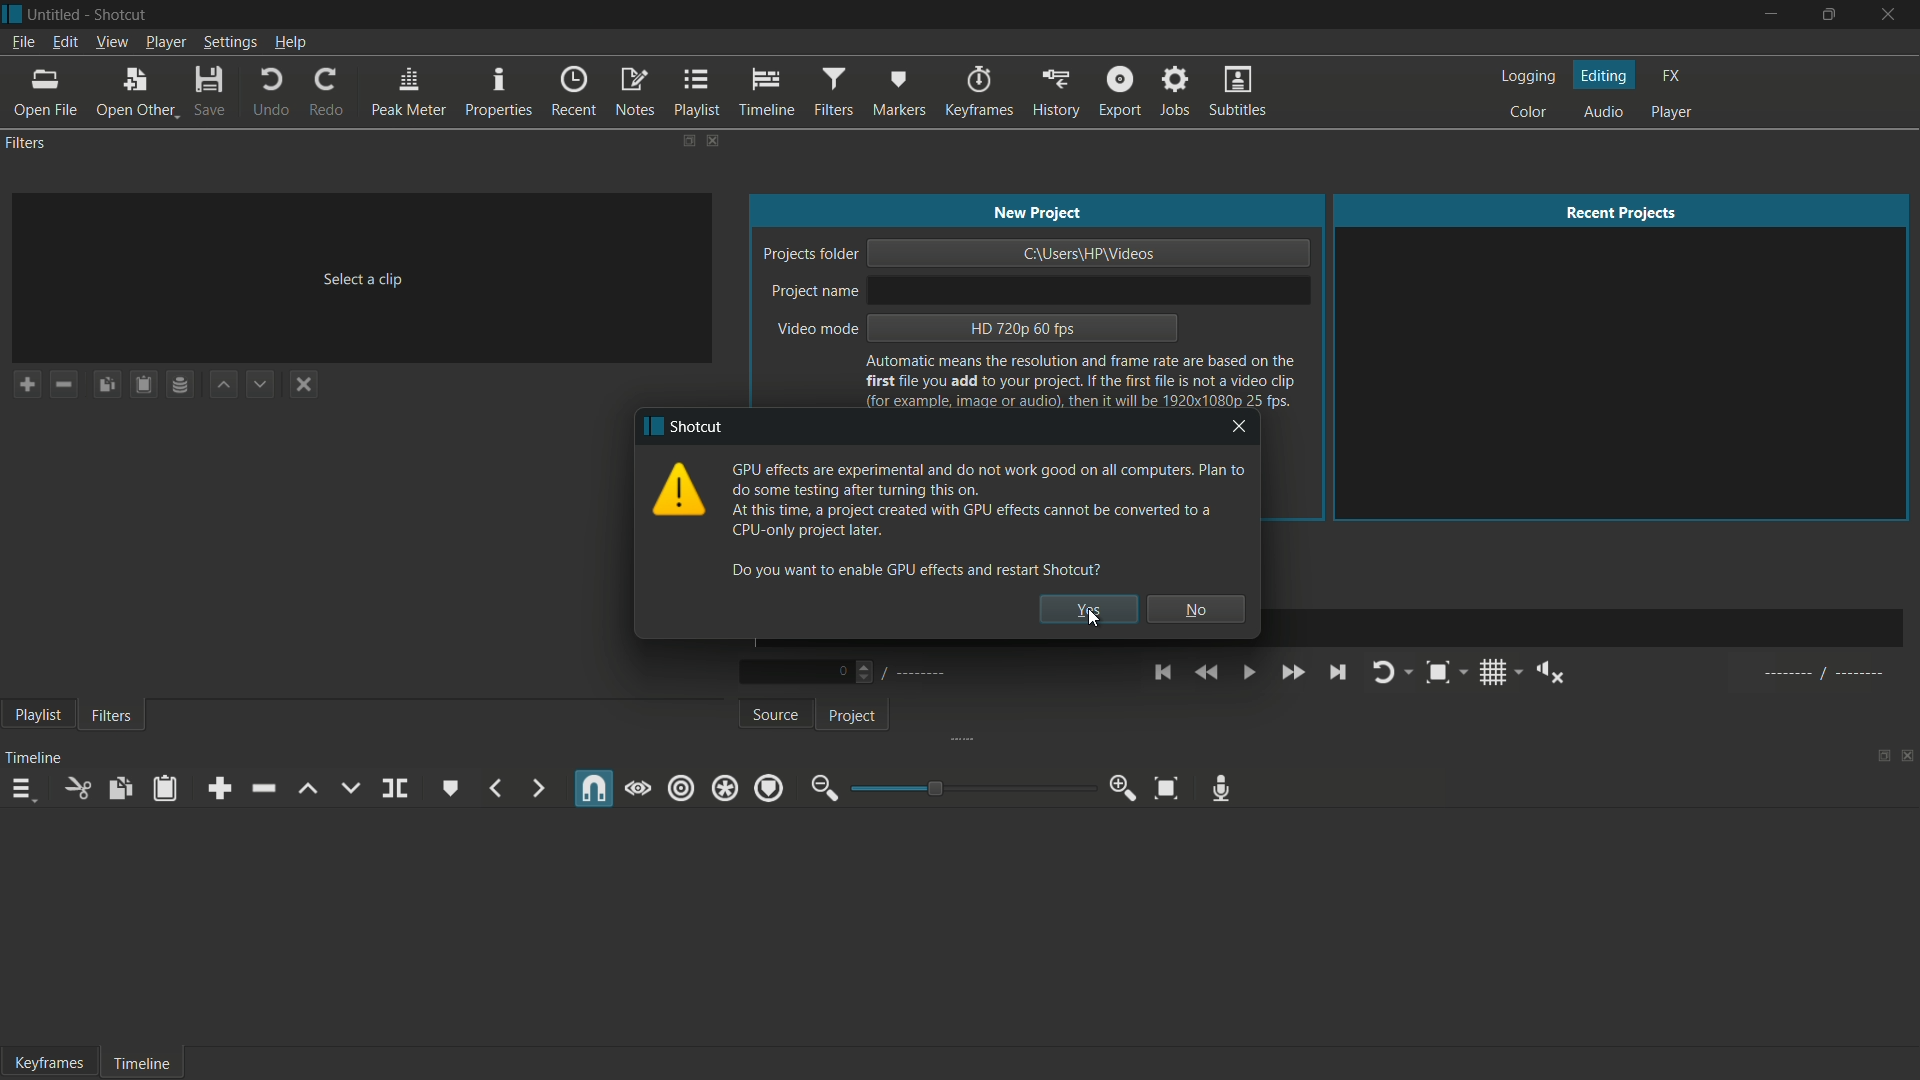 The image size is (1920, 1080). What do you see at coordinates (851, 717) in the screenshot?
I see `project` at bounding box center [851, 717].